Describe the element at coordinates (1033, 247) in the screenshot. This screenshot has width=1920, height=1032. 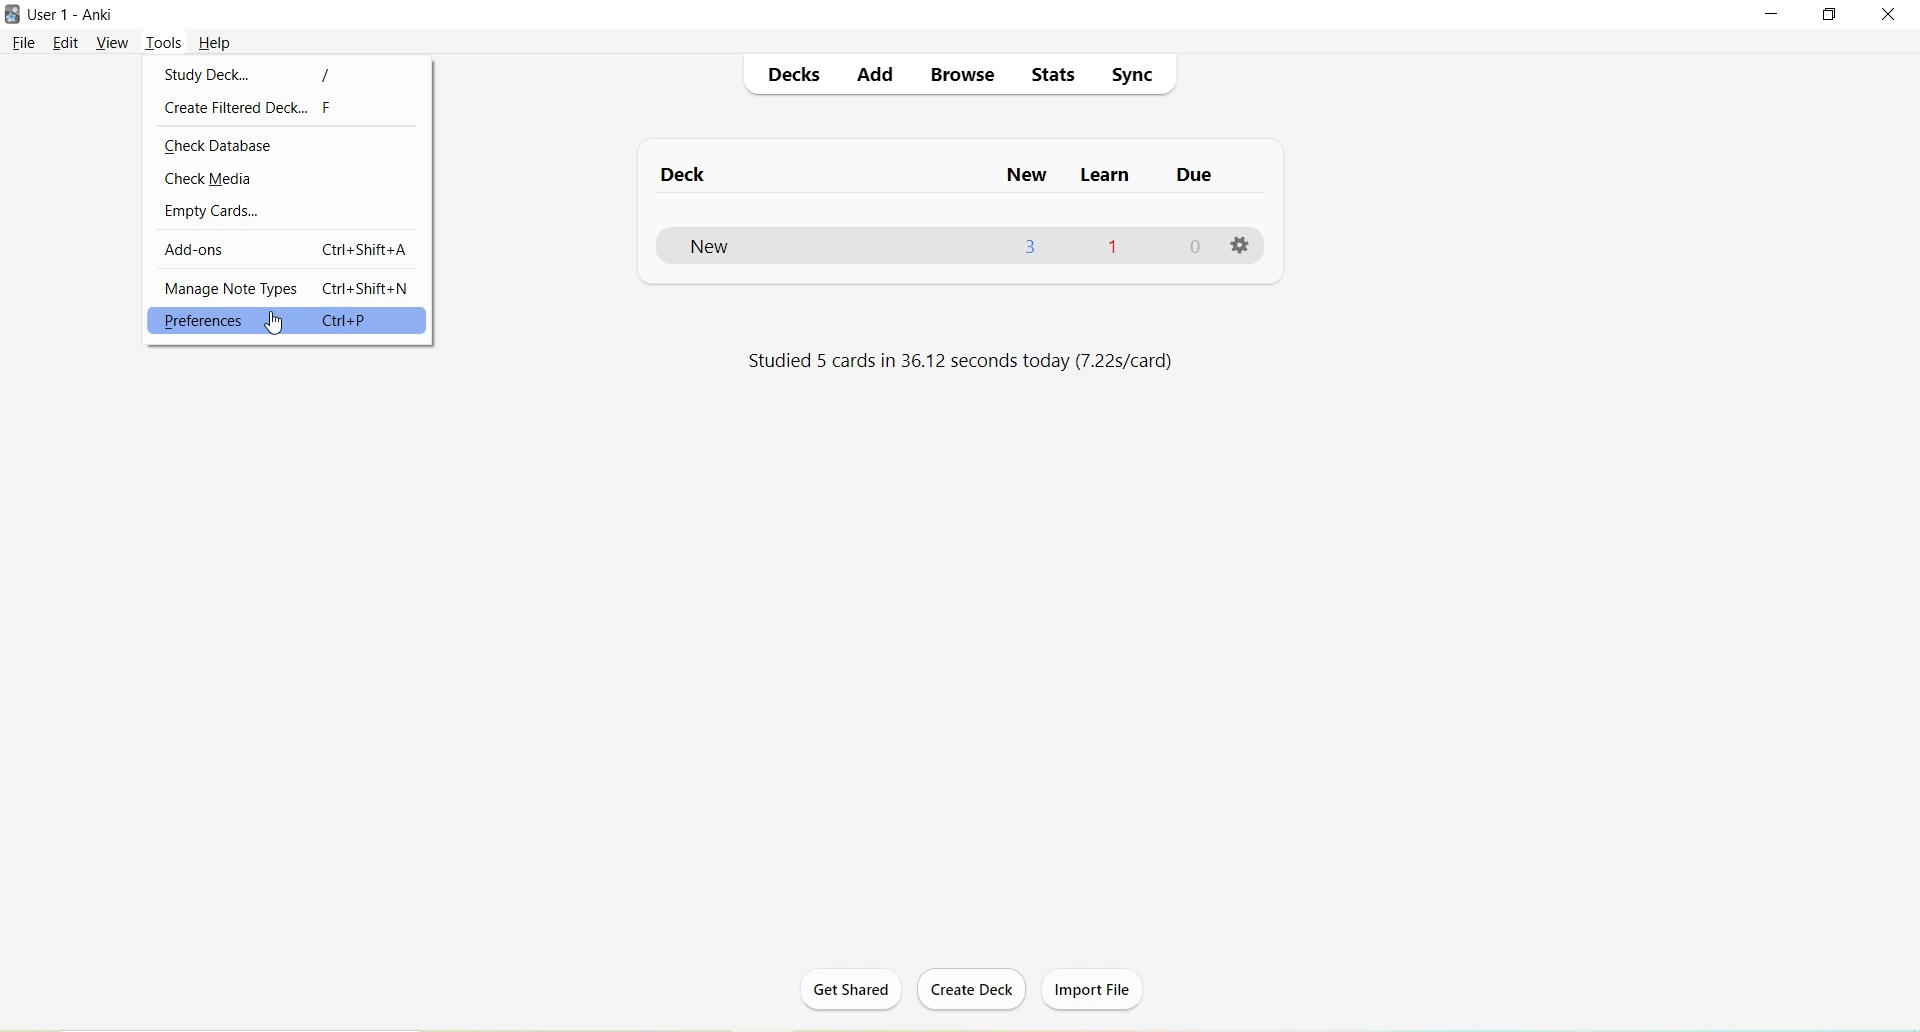
I see `3` at that location.